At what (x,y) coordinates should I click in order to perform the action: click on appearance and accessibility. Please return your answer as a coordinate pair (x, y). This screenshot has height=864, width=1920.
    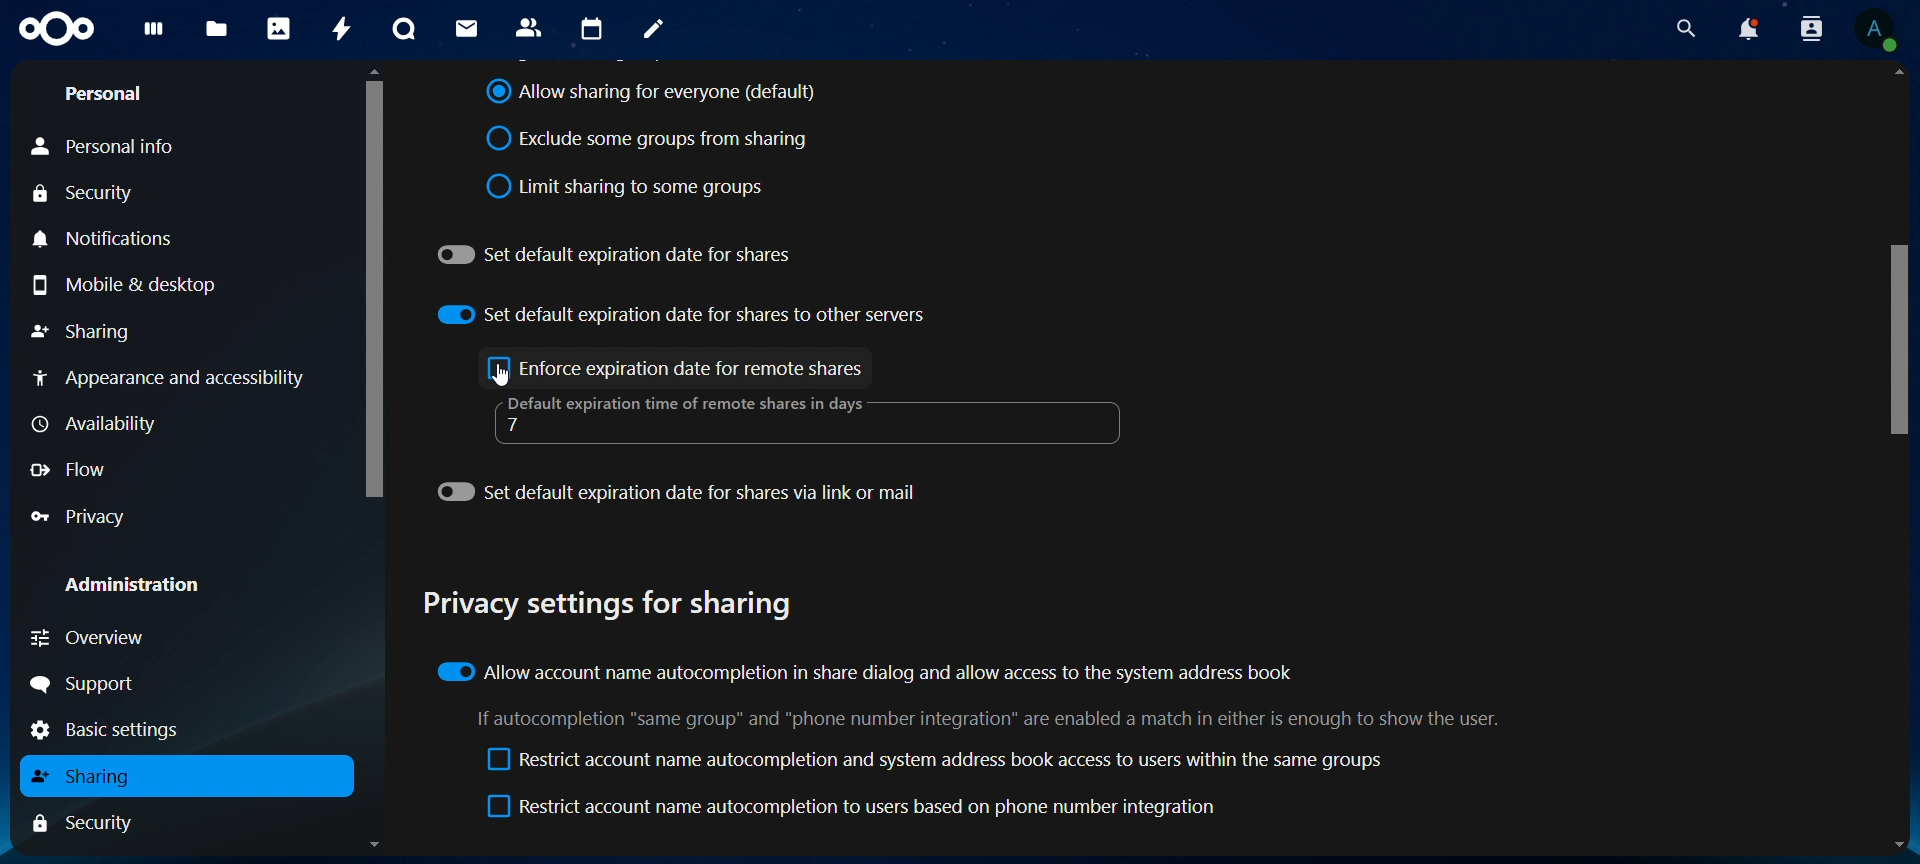
    Looking at the image, I should click on (175, 377).